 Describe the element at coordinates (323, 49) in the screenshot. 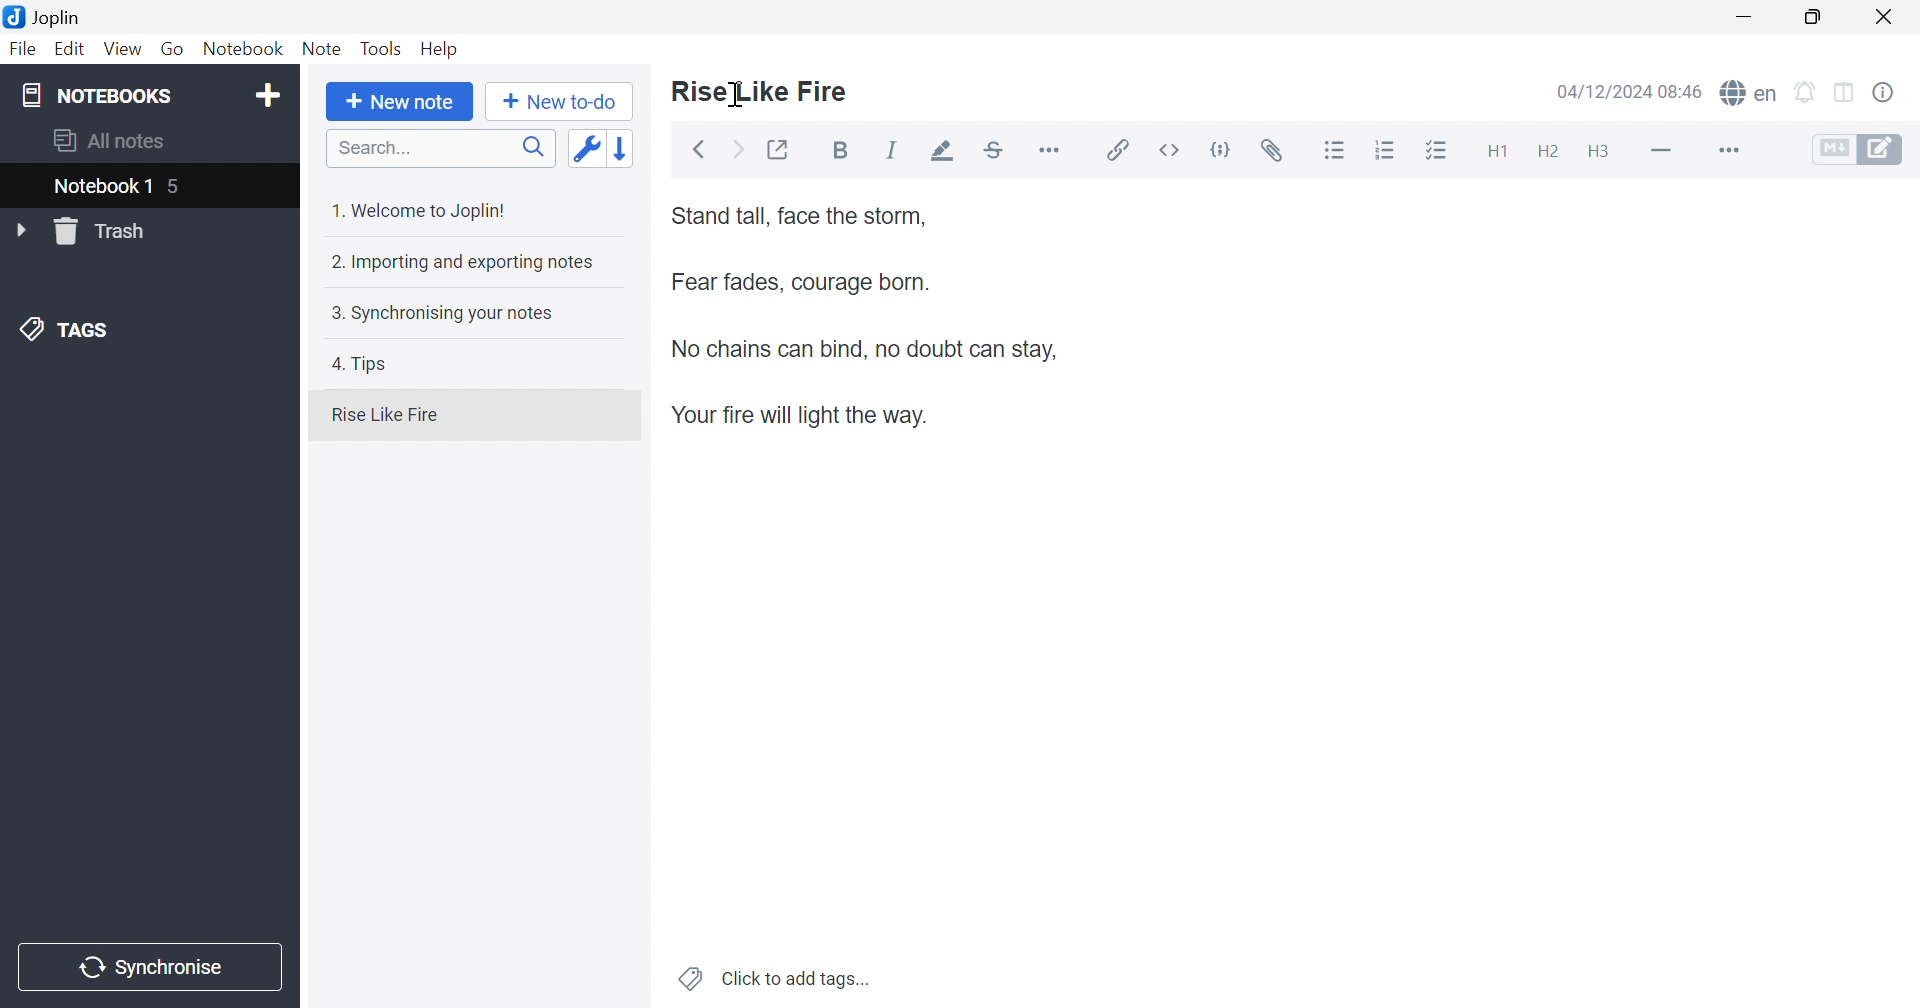

I see `Note` at that location.